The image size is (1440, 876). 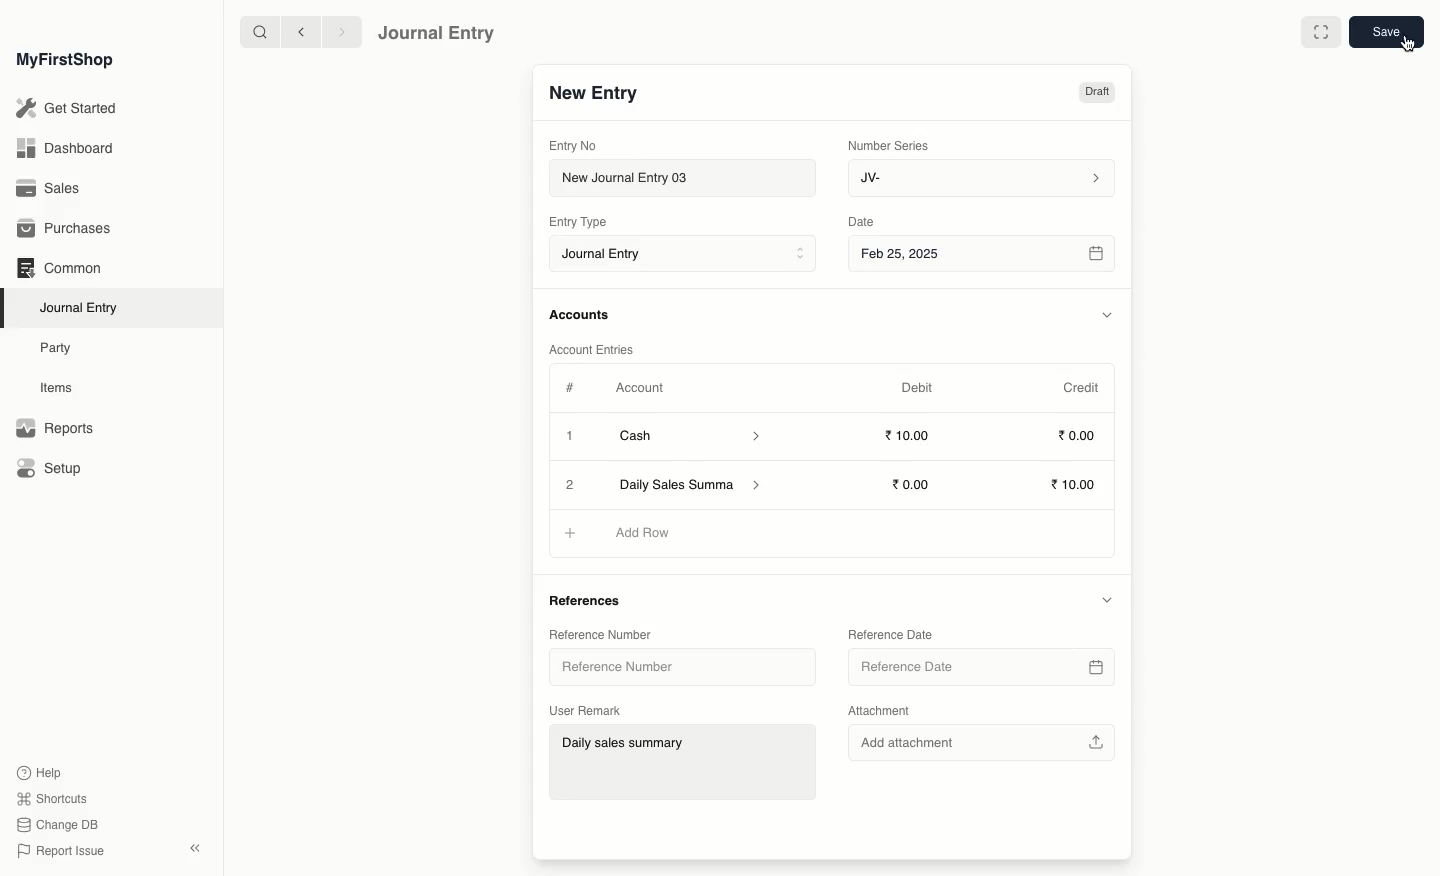 I want to click on Items, so click(x=62, y=388).